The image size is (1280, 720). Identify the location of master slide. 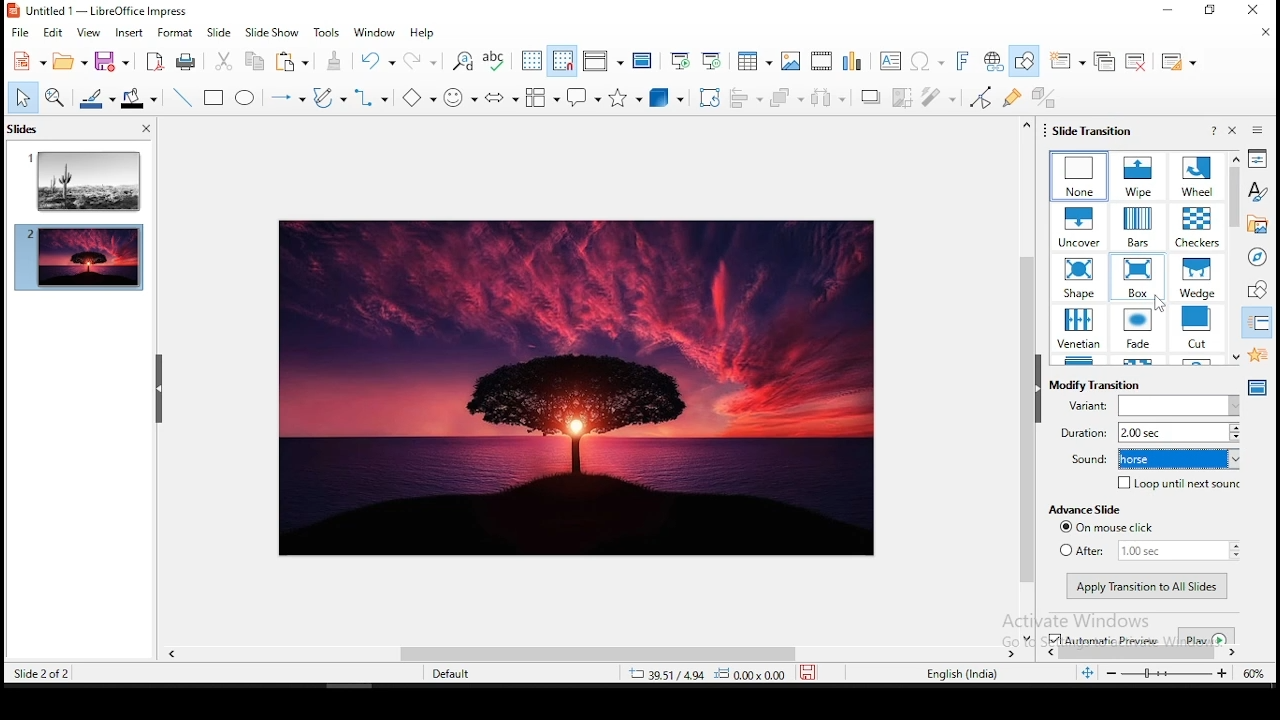
(643, 58).